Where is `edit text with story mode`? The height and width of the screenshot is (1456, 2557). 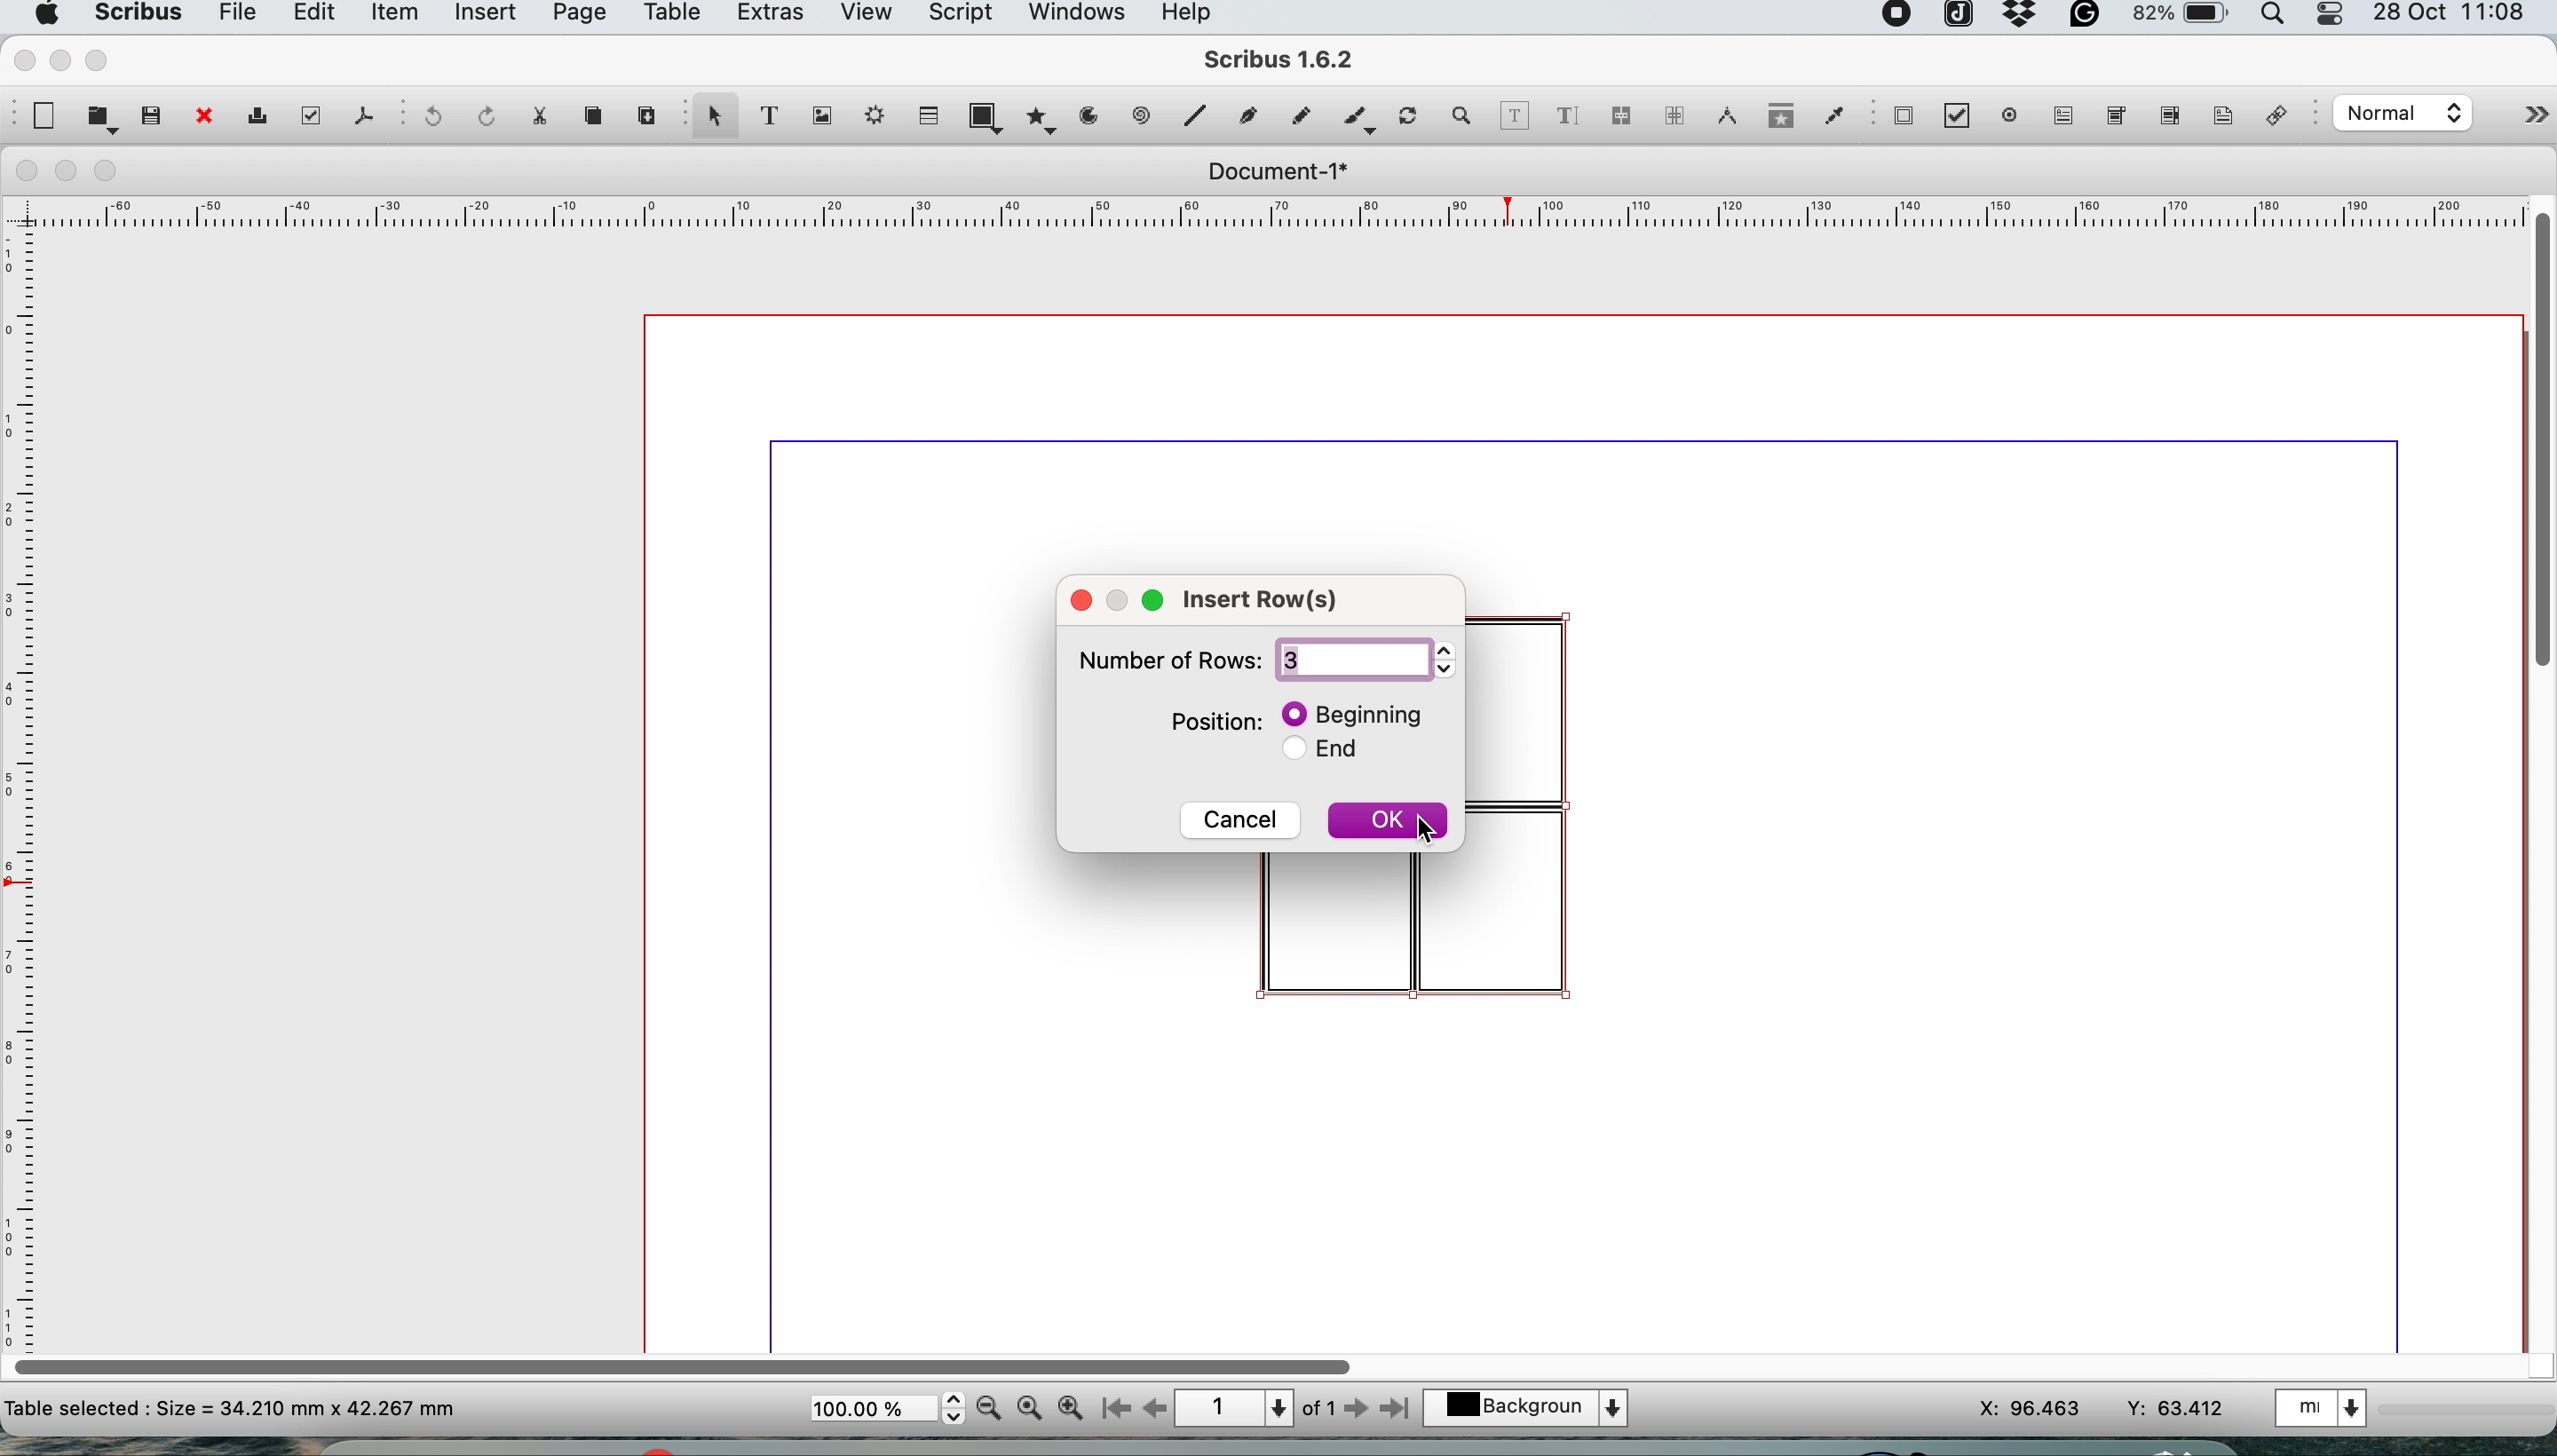 edit text with story mode is located at coordinates (1566, 118).